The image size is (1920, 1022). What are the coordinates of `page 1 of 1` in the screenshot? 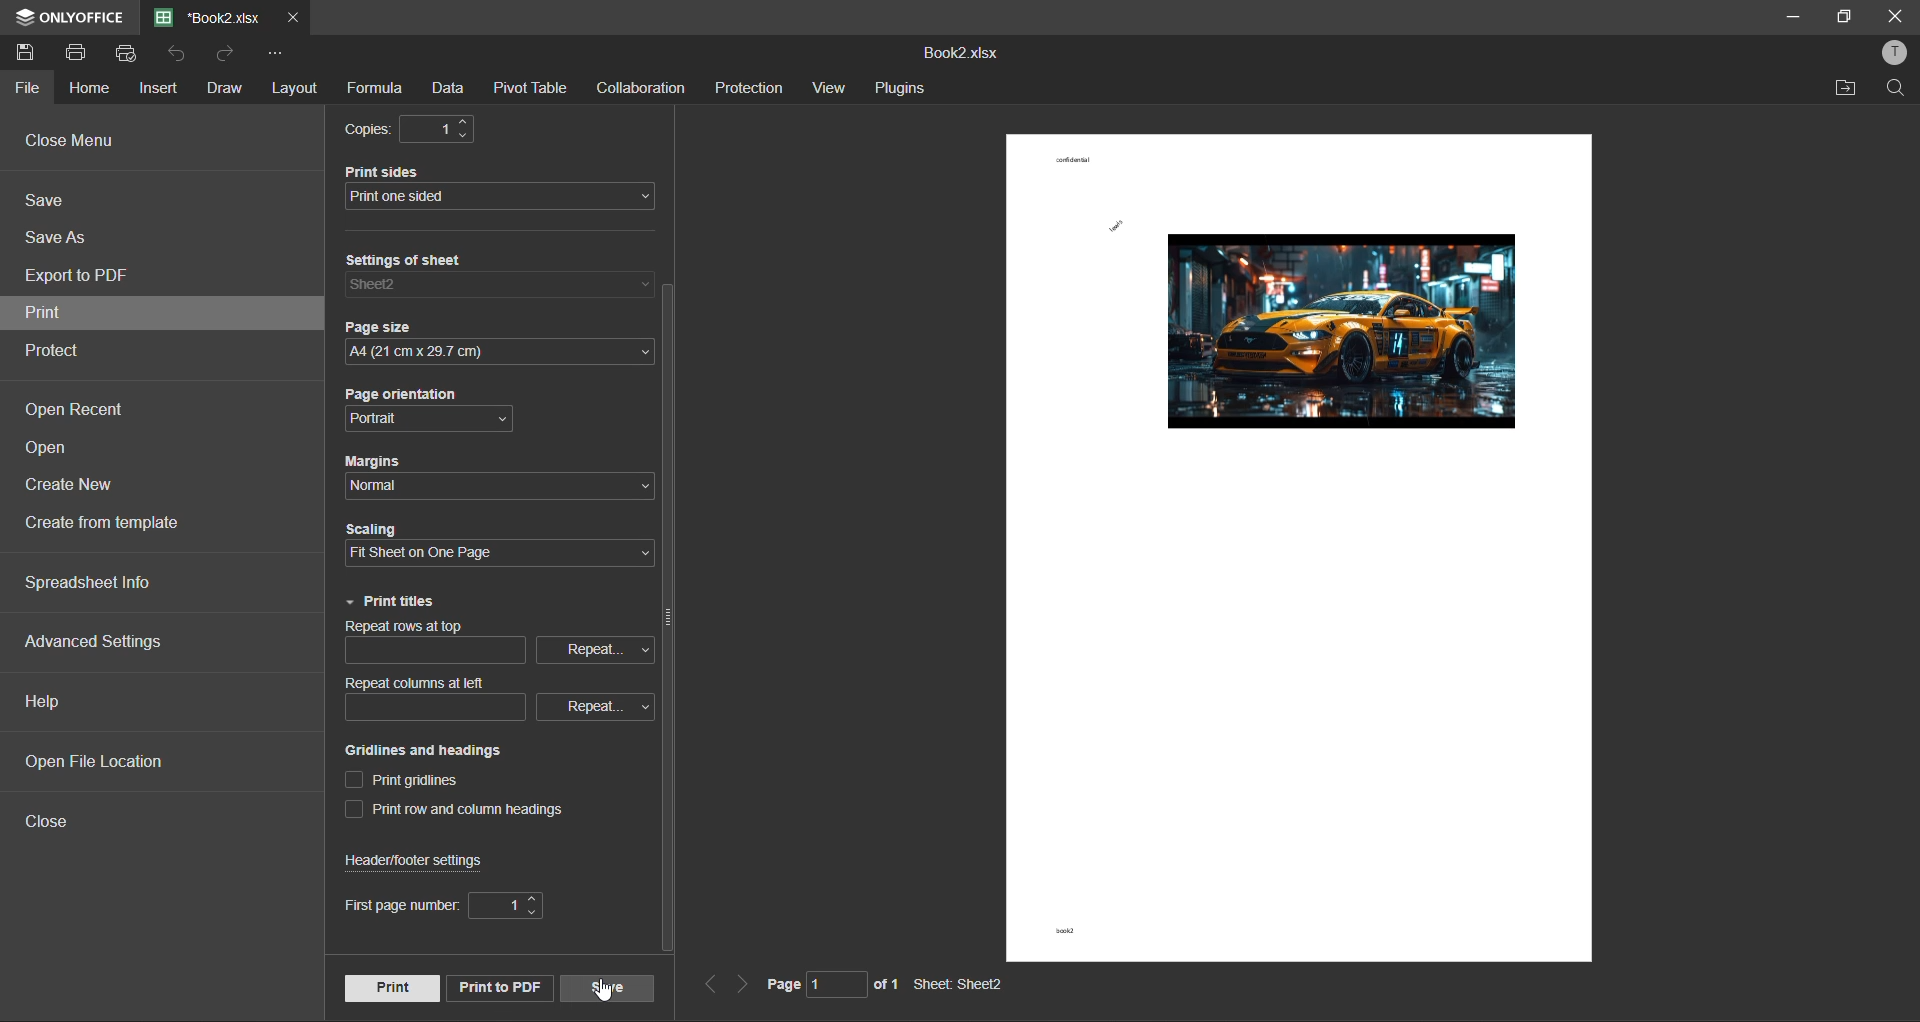 It's located at (833, 986).